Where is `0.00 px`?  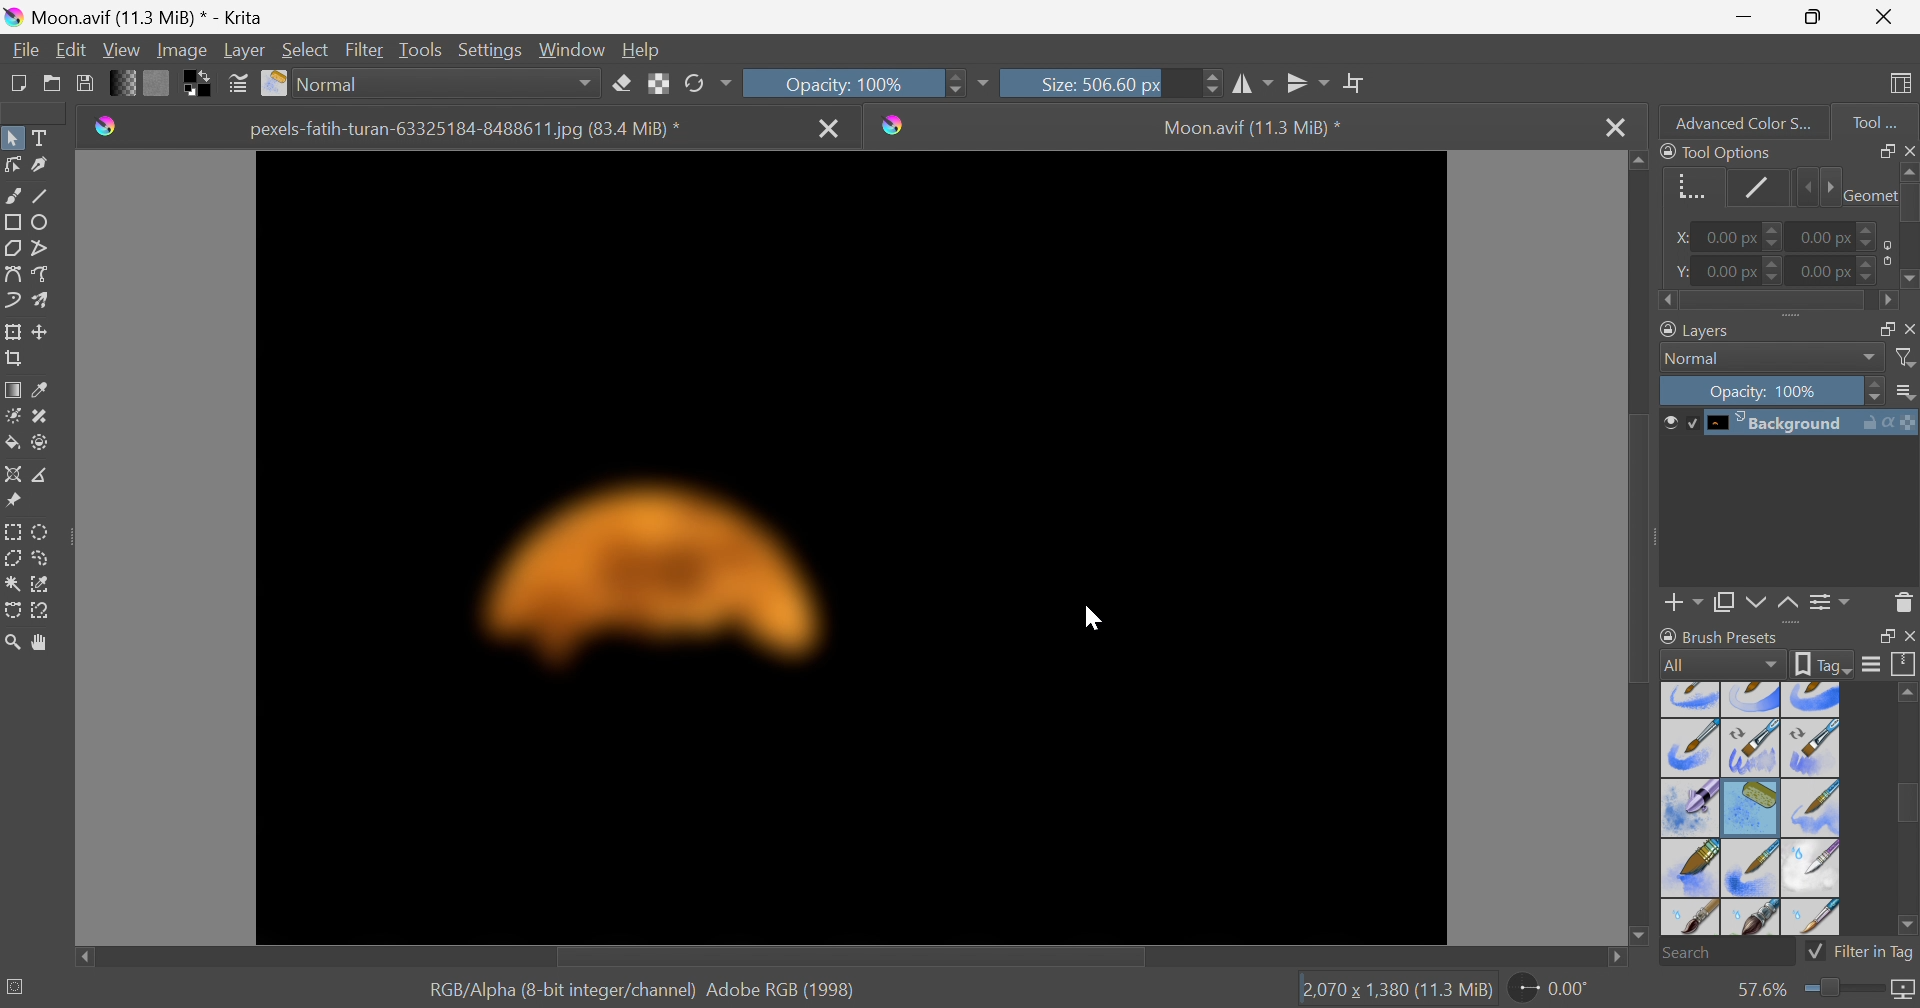
0.00 px is located at coordinates (1737, 271).